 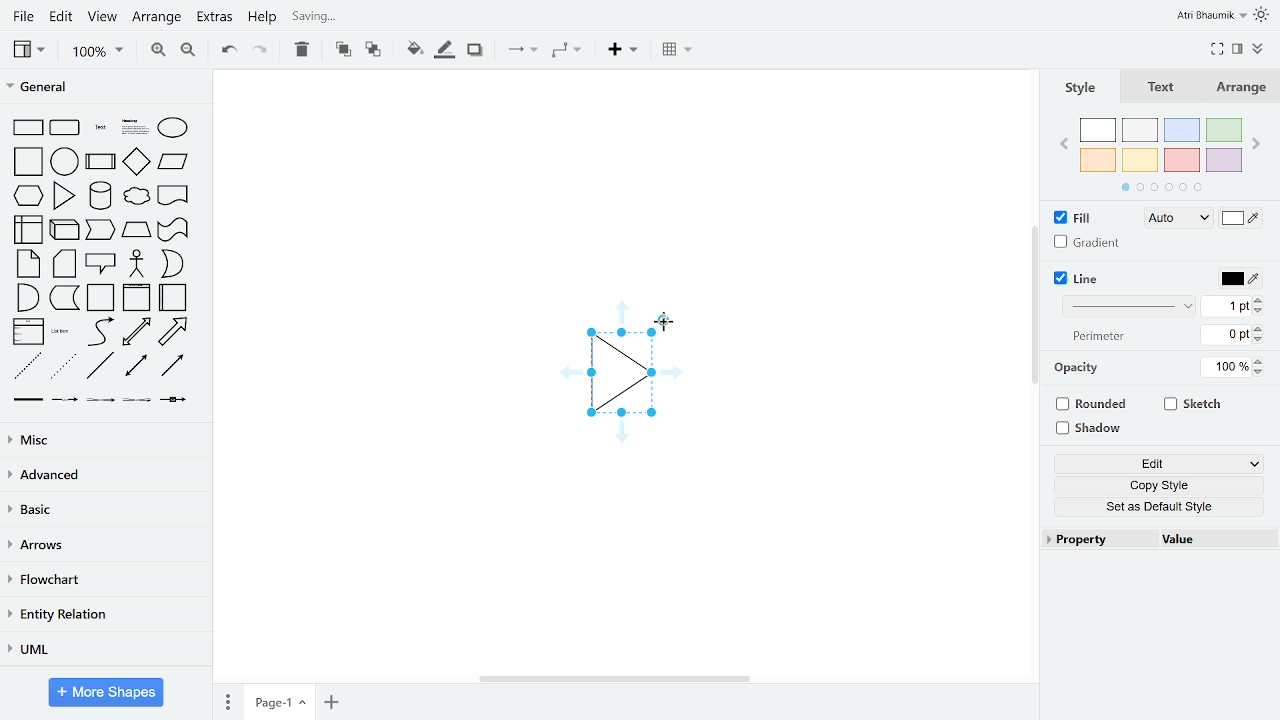 I want to click on data storage, so click(x=65, y=300).